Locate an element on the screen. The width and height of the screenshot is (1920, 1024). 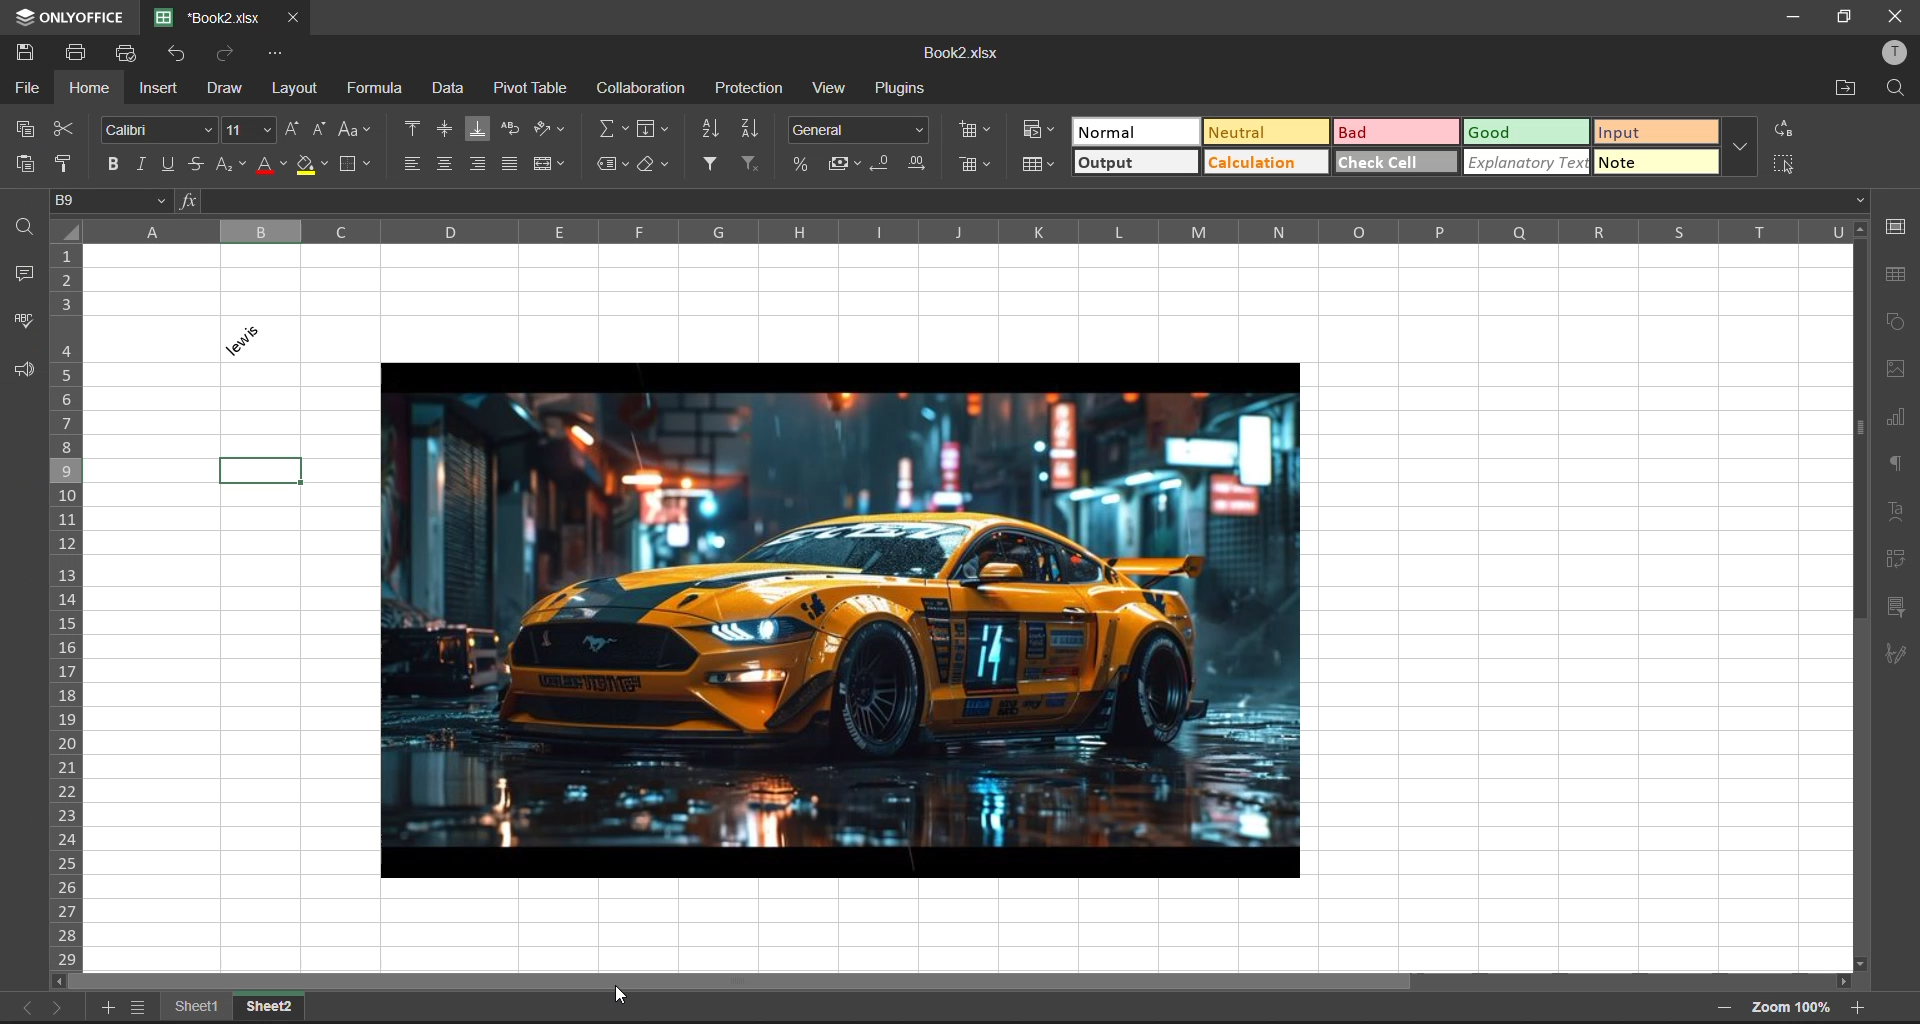
formula bar is located at coordinates (1021, 203).